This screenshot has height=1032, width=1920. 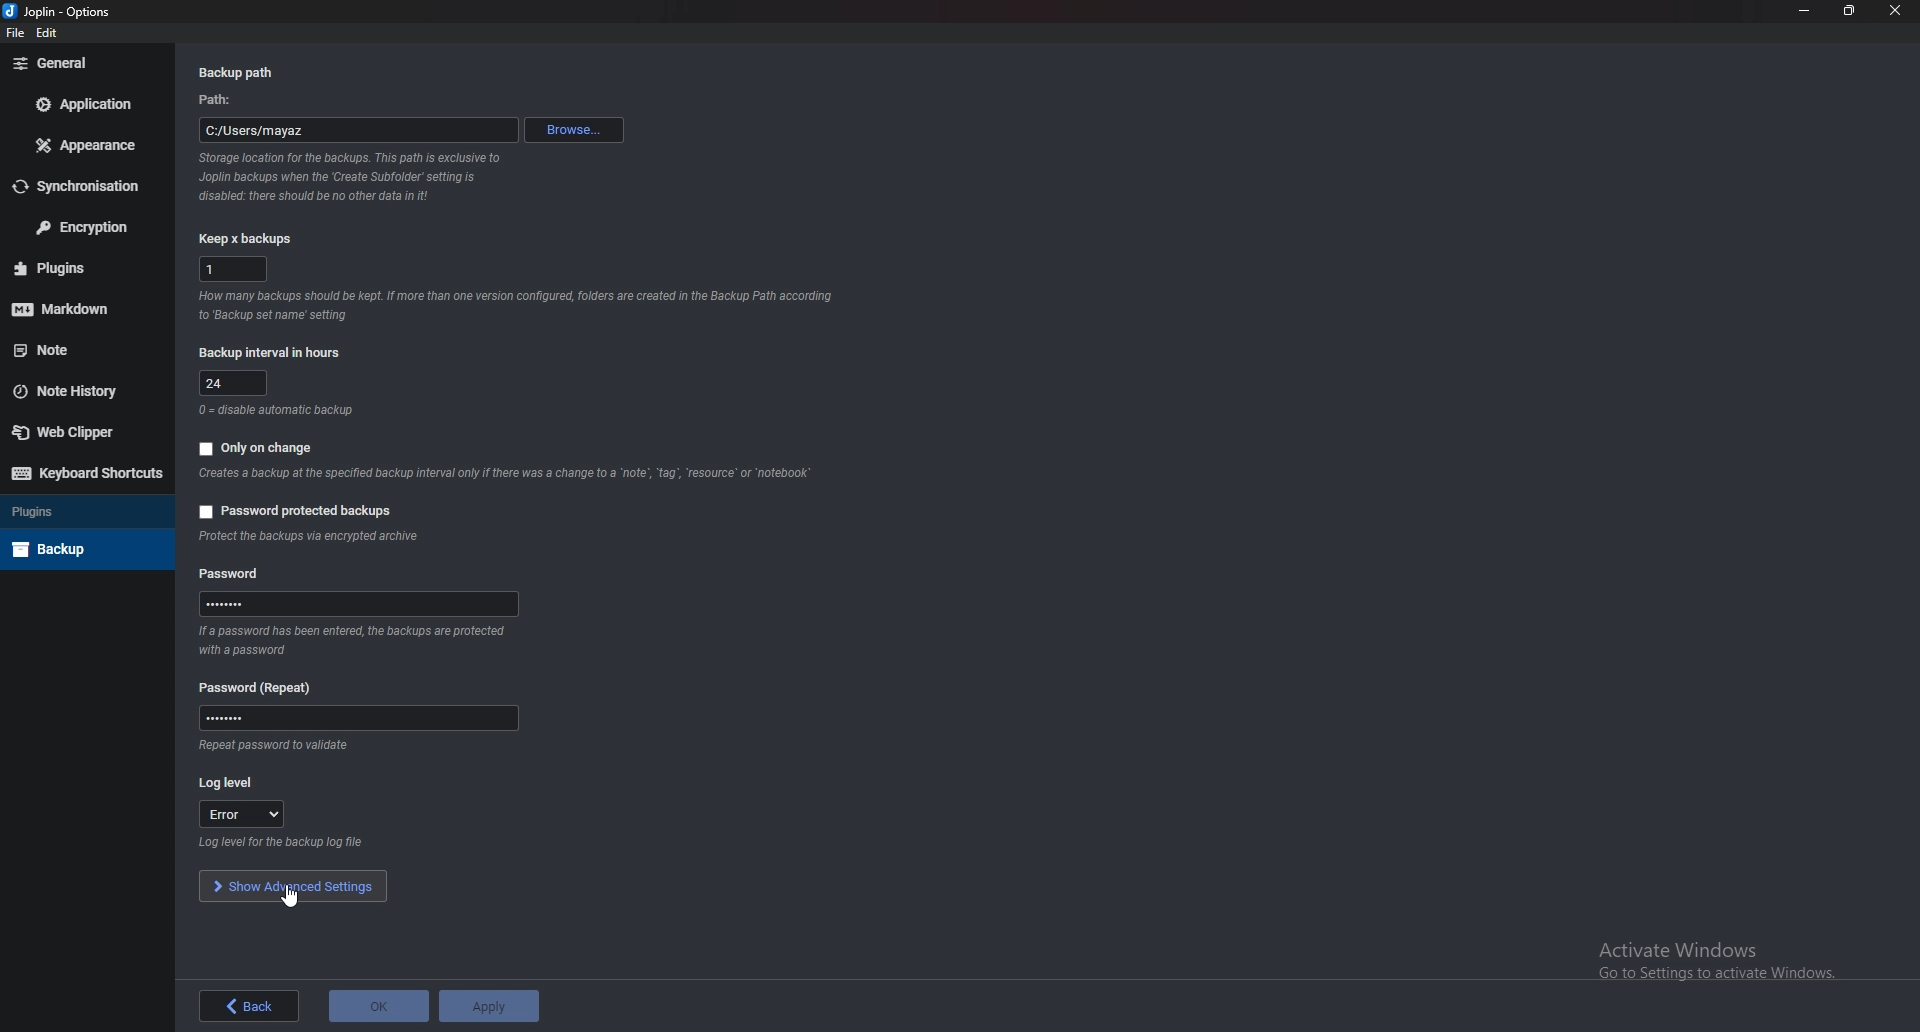 What do you see at coordinates (268, 447) in the screenshot?
I see `Only on change` at bounding box center [268, 447].